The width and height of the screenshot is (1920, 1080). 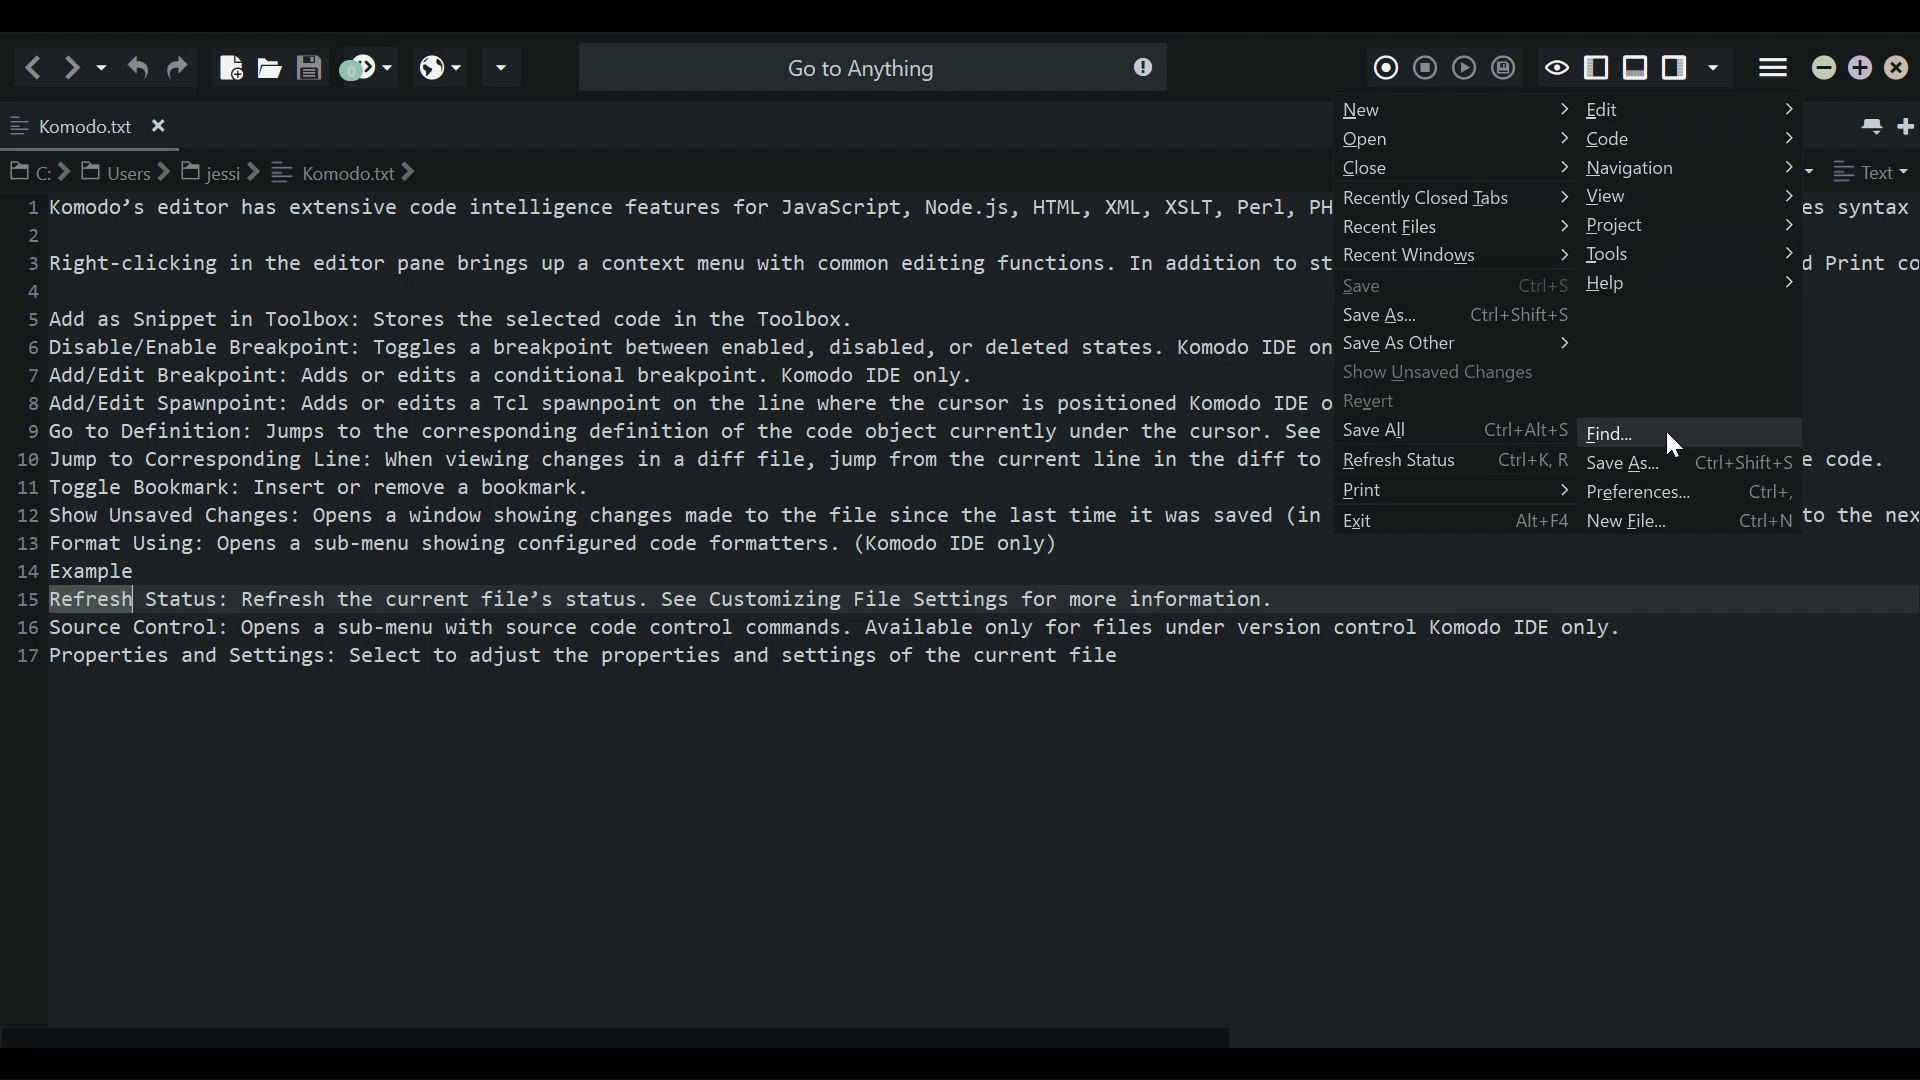 What do you see at coordinates (1451, 199) in the screenshot?
I see `Recently Closed Tabs` at bounding box center [1451, 199].